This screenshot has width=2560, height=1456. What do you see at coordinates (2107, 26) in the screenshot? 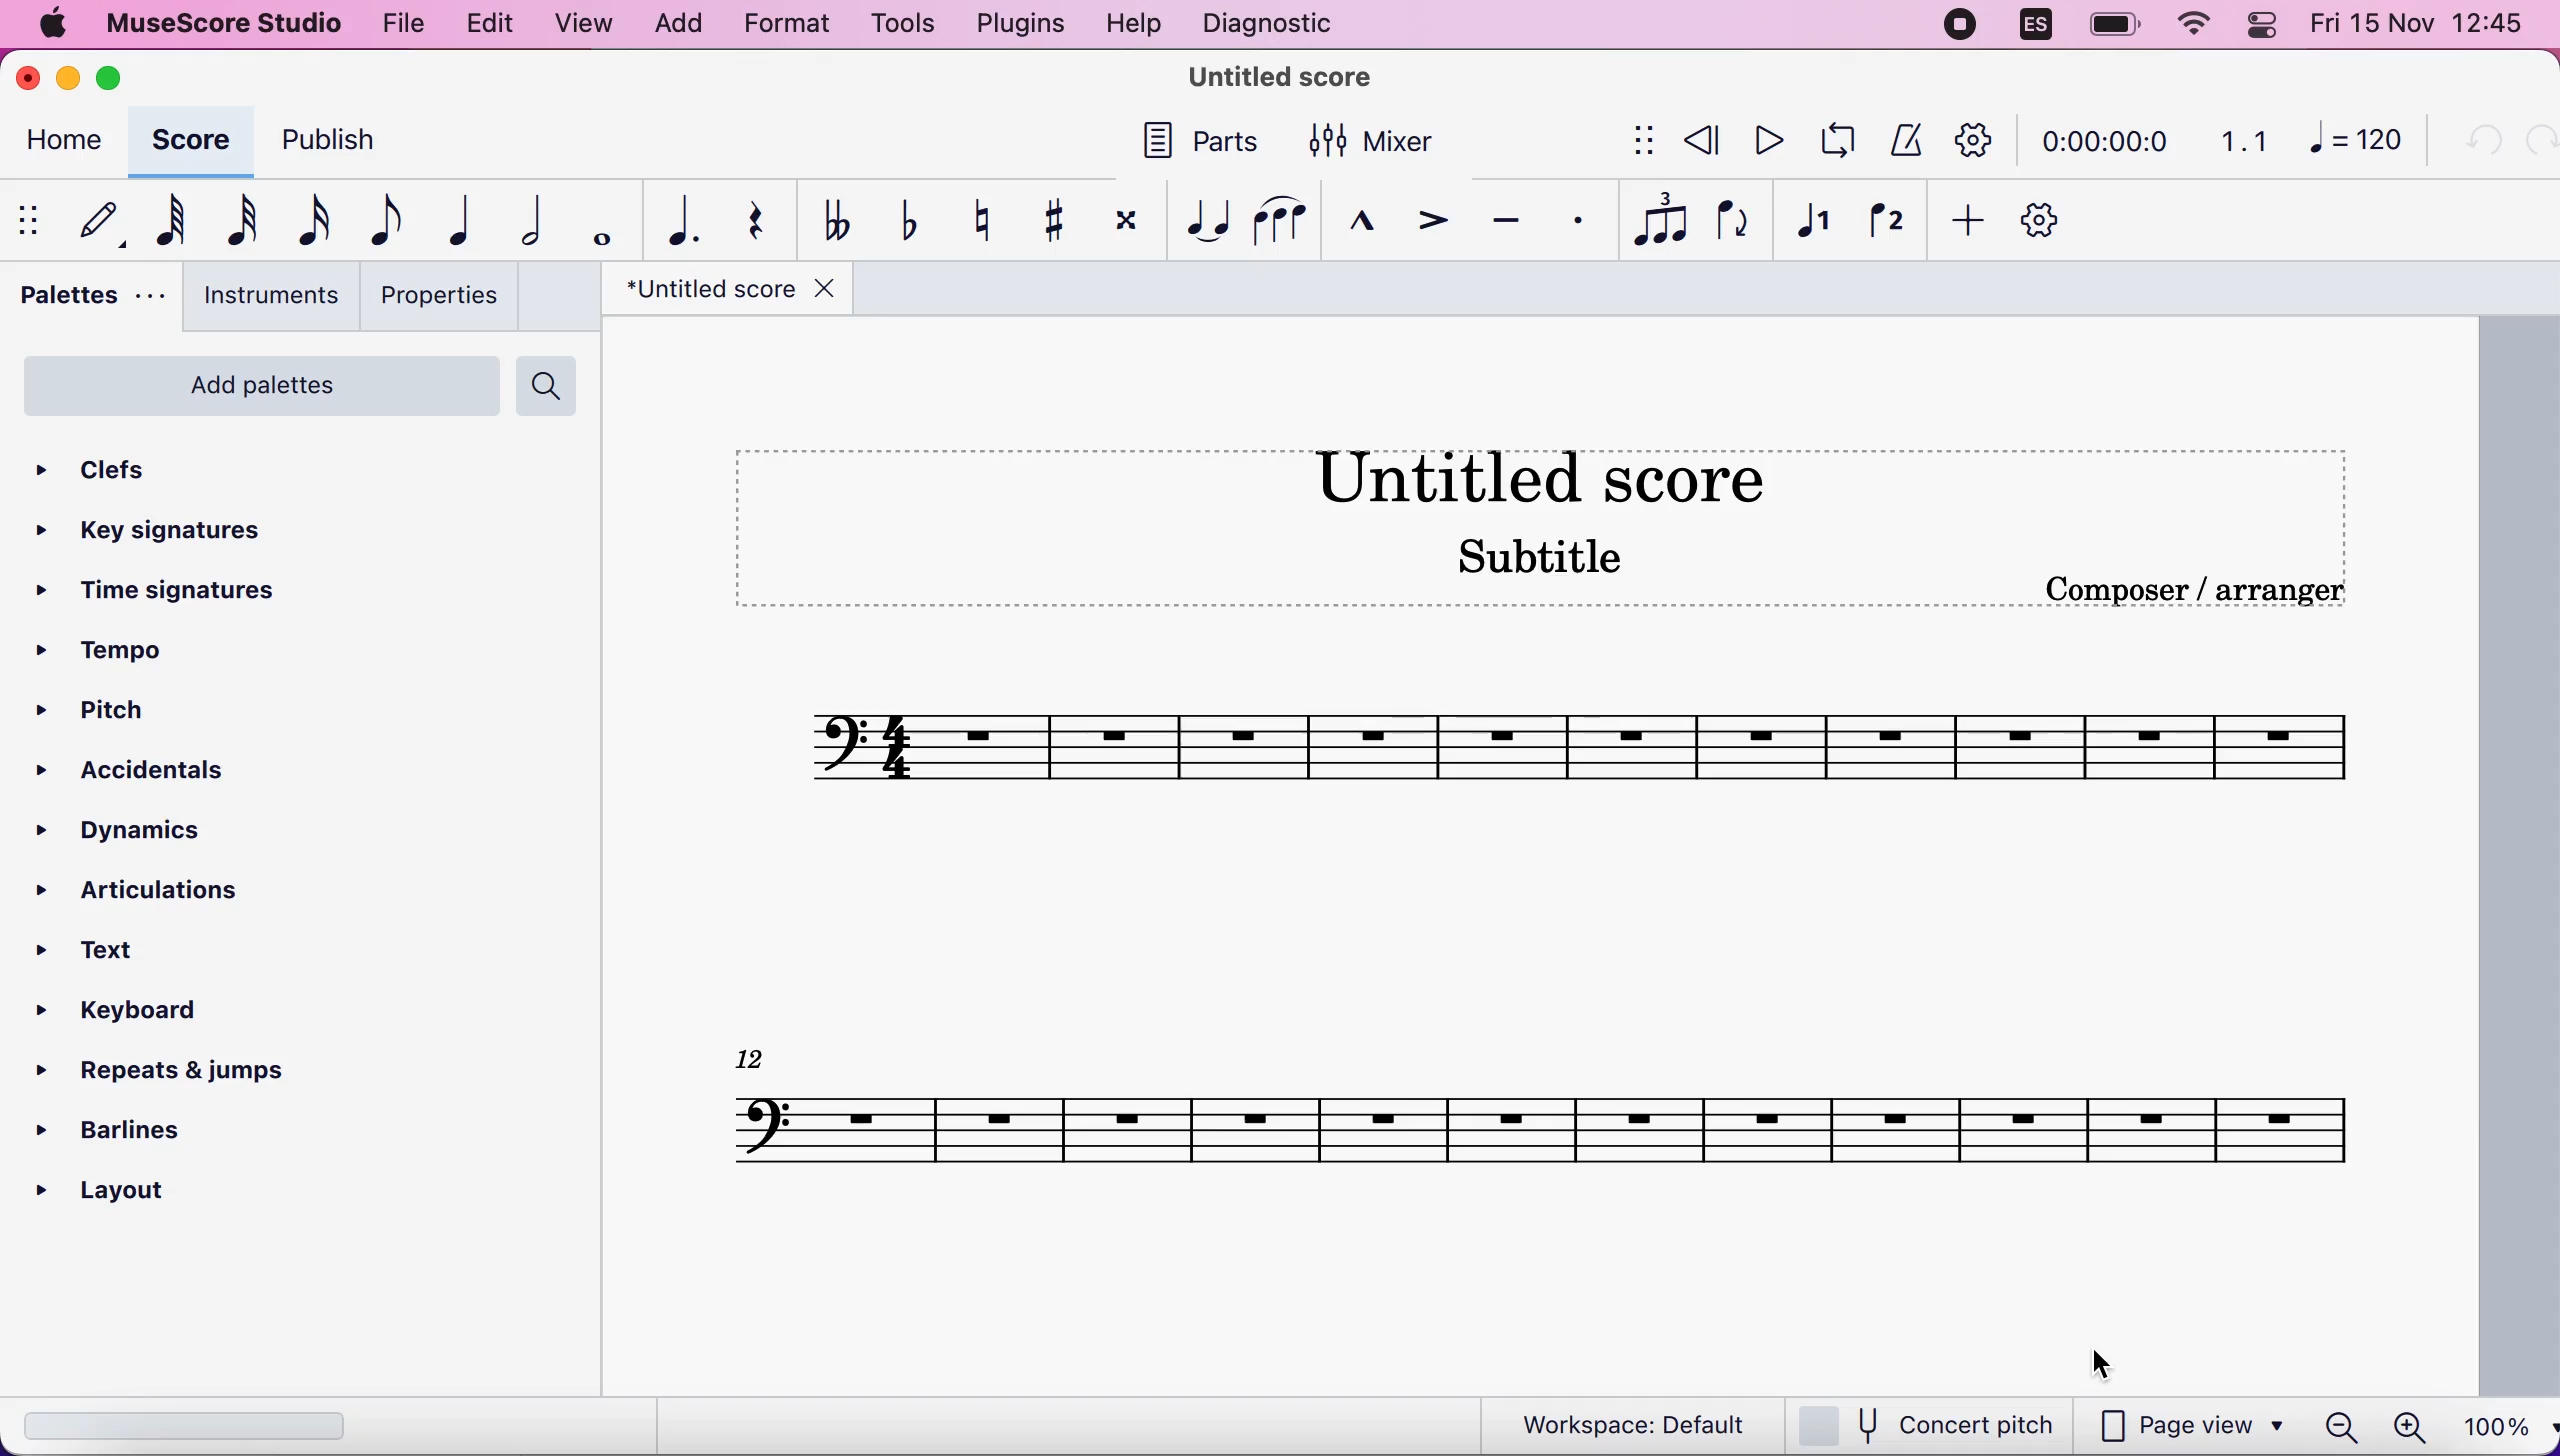
I see `battery` at bounding box center [2107, 26].